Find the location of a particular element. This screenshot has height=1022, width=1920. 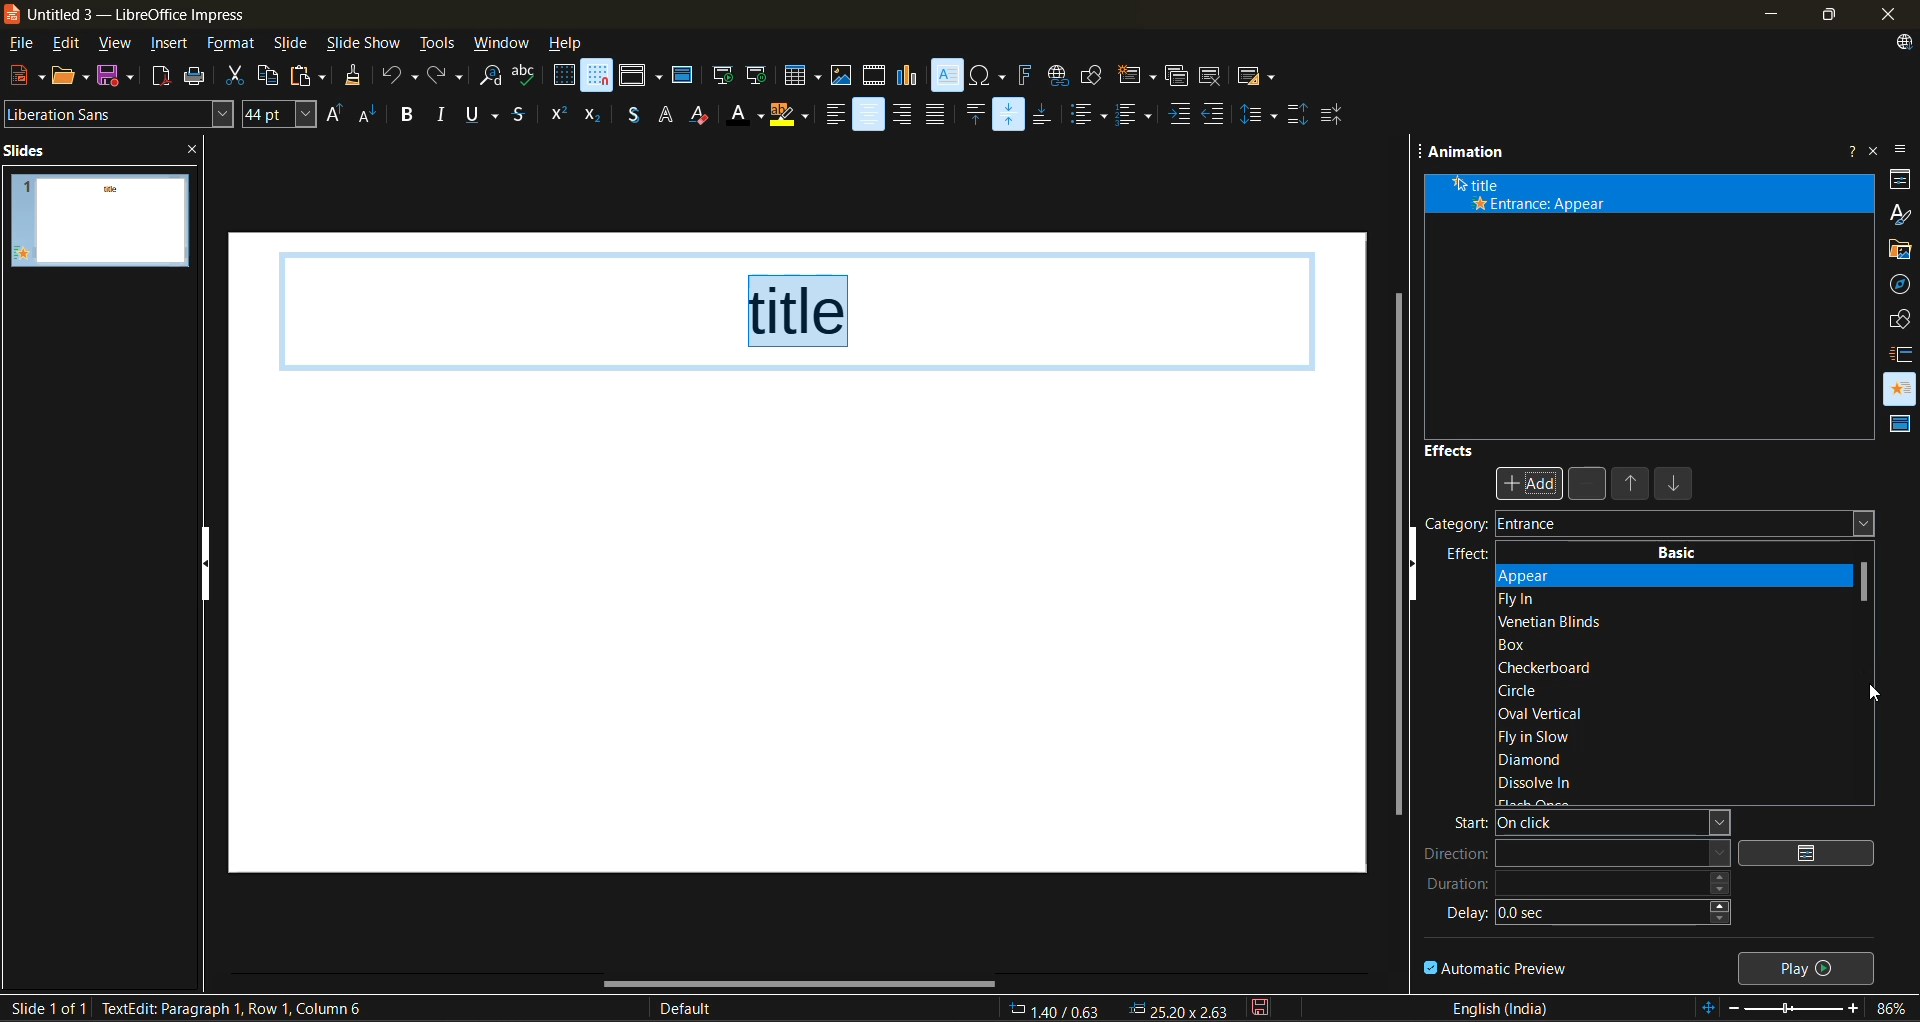

slide show is located at coordinates (364, 45).